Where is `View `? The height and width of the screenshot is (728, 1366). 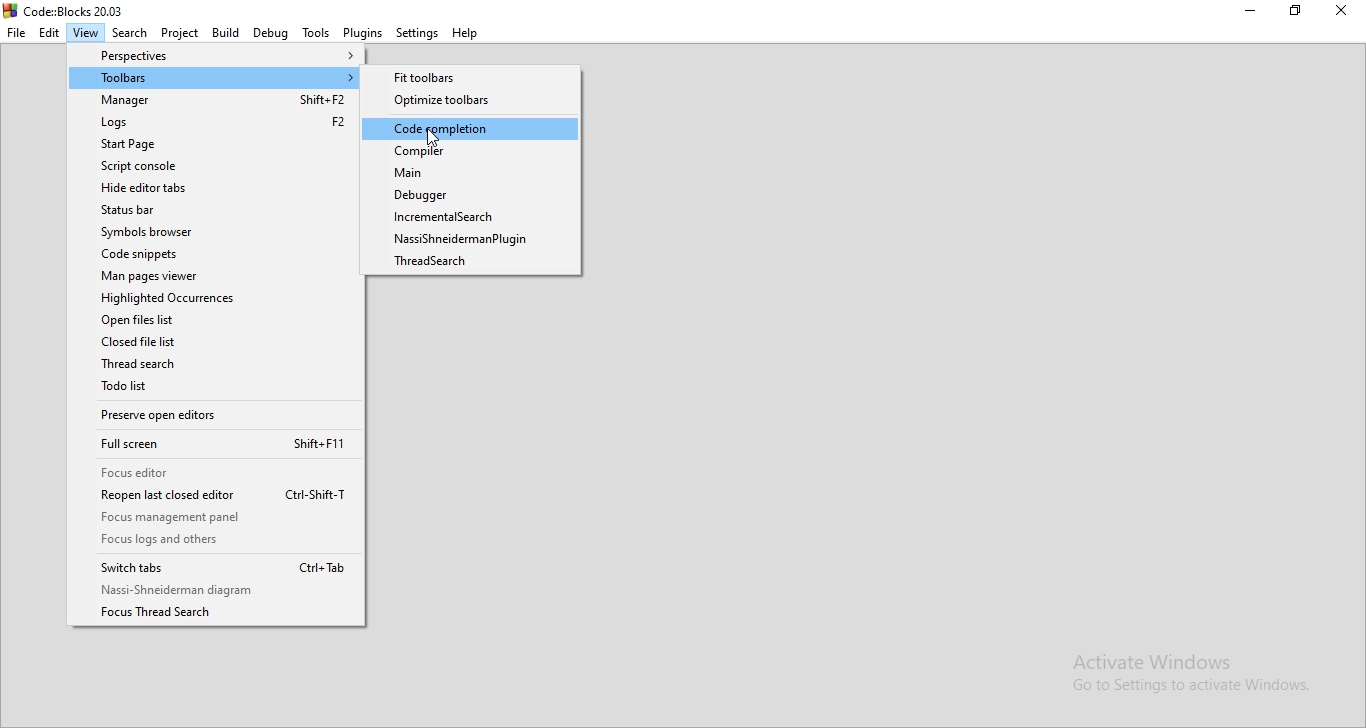
View  is located at coordinates (86, 31).